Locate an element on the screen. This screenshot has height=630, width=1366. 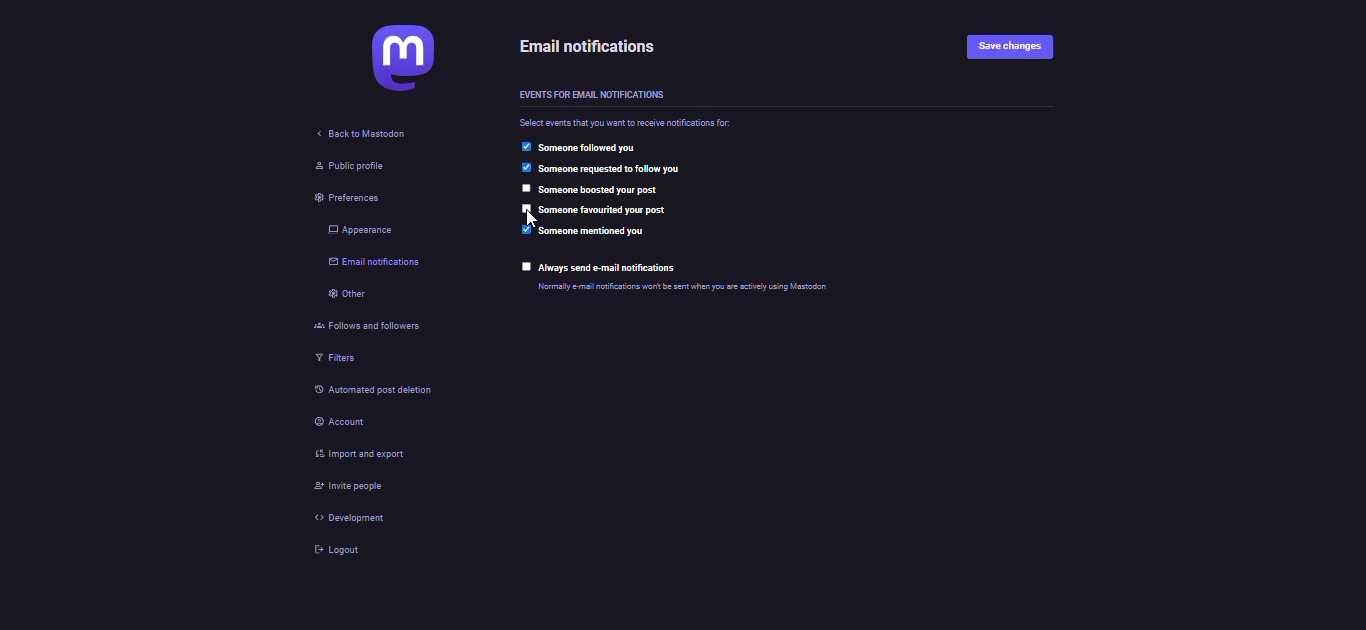
click to enable is located at coordinates (527, 267).